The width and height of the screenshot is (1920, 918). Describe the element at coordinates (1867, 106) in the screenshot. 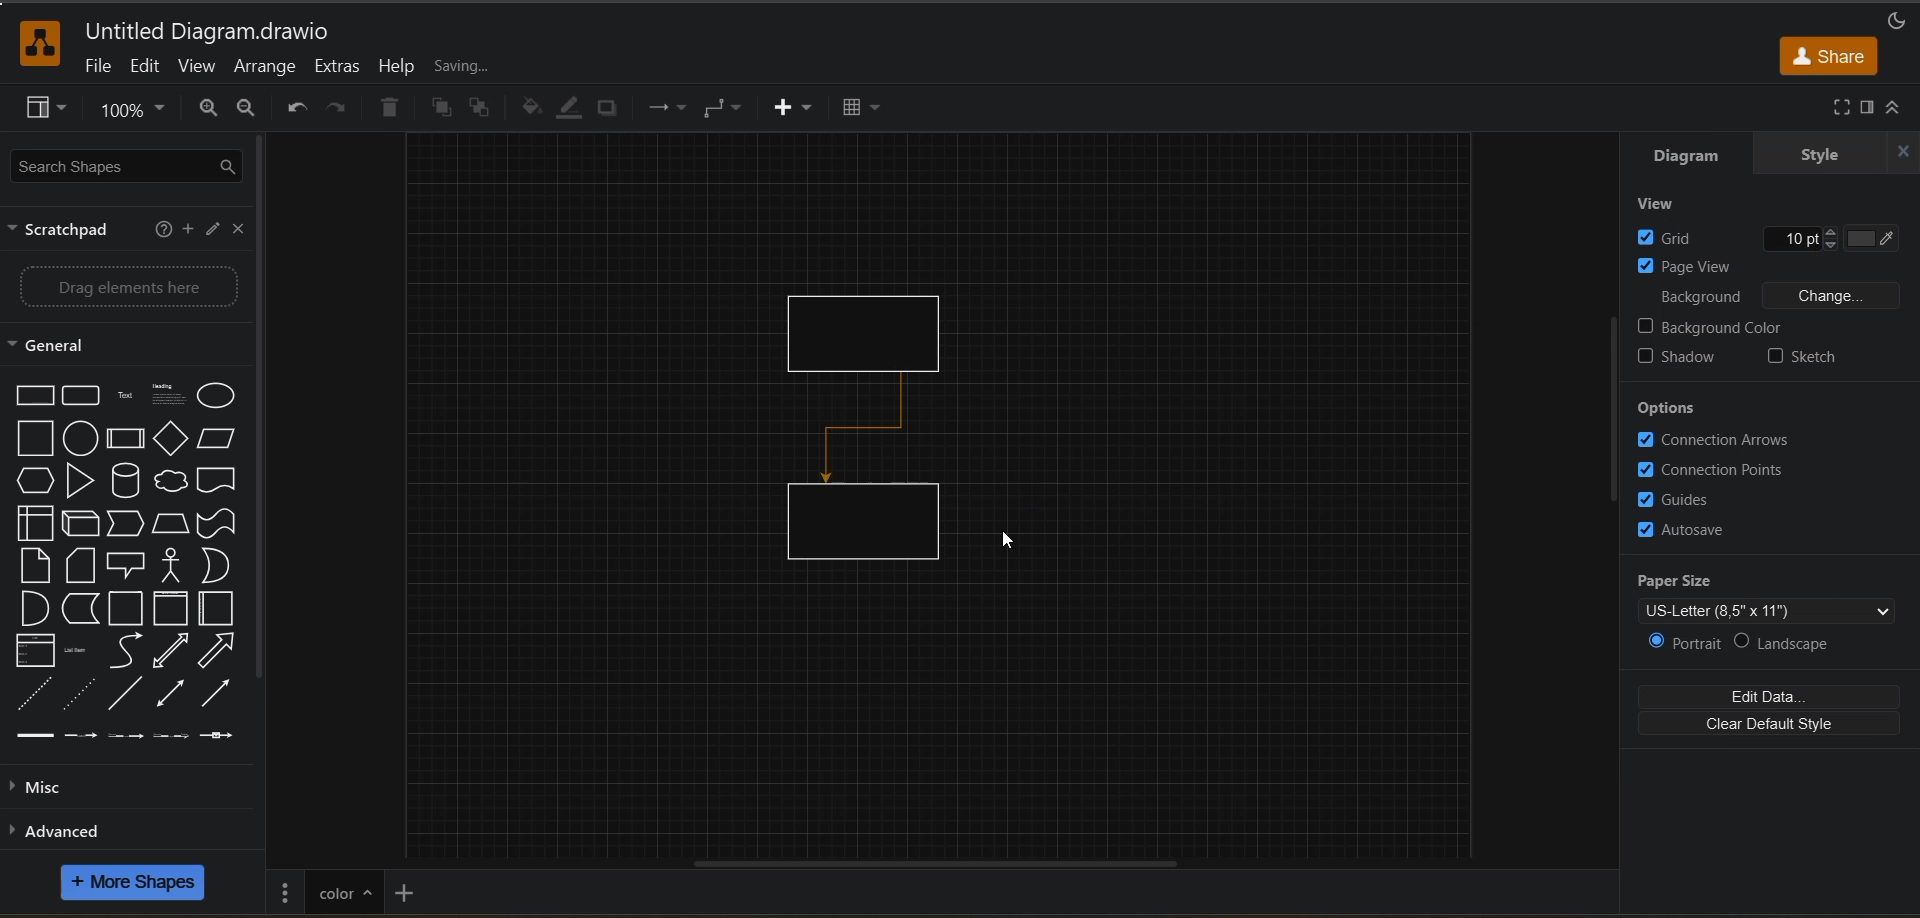

I see `format` at that location.